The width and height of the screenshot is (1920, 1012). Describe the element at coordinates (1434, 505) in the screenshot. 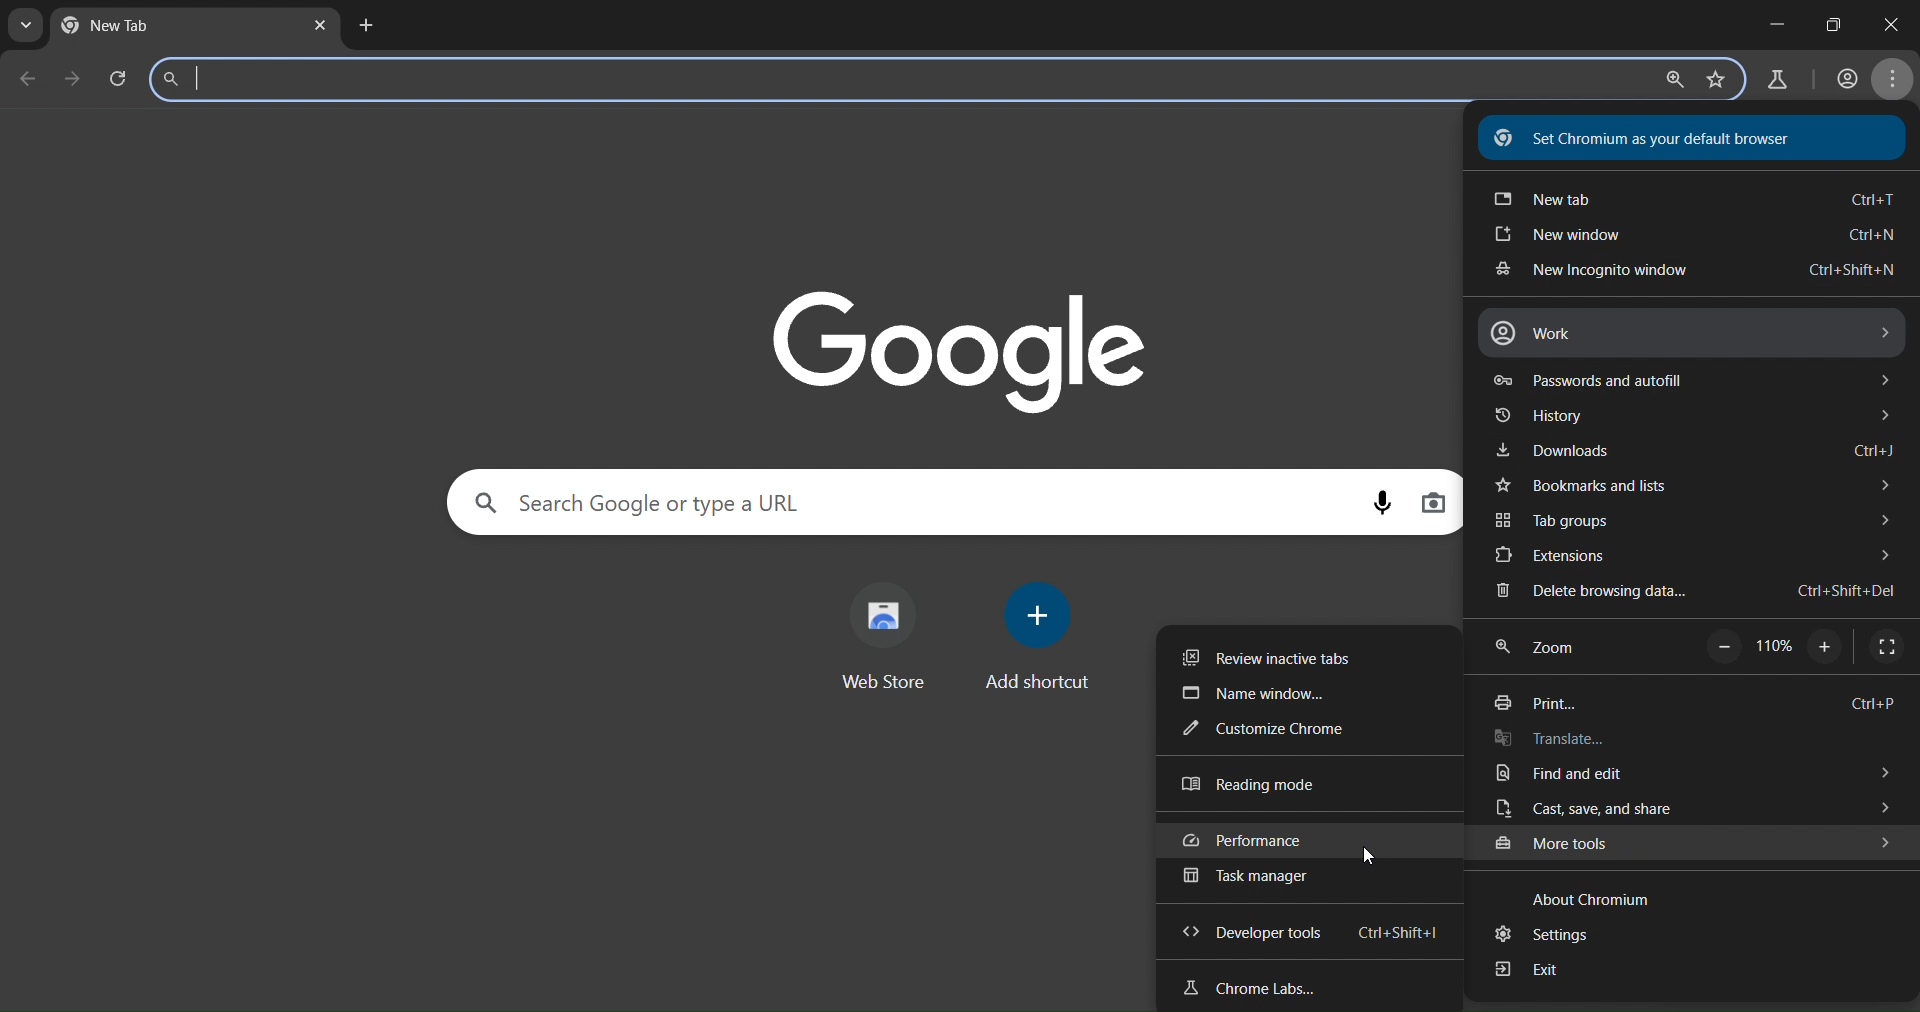

I see `image search` at that location.